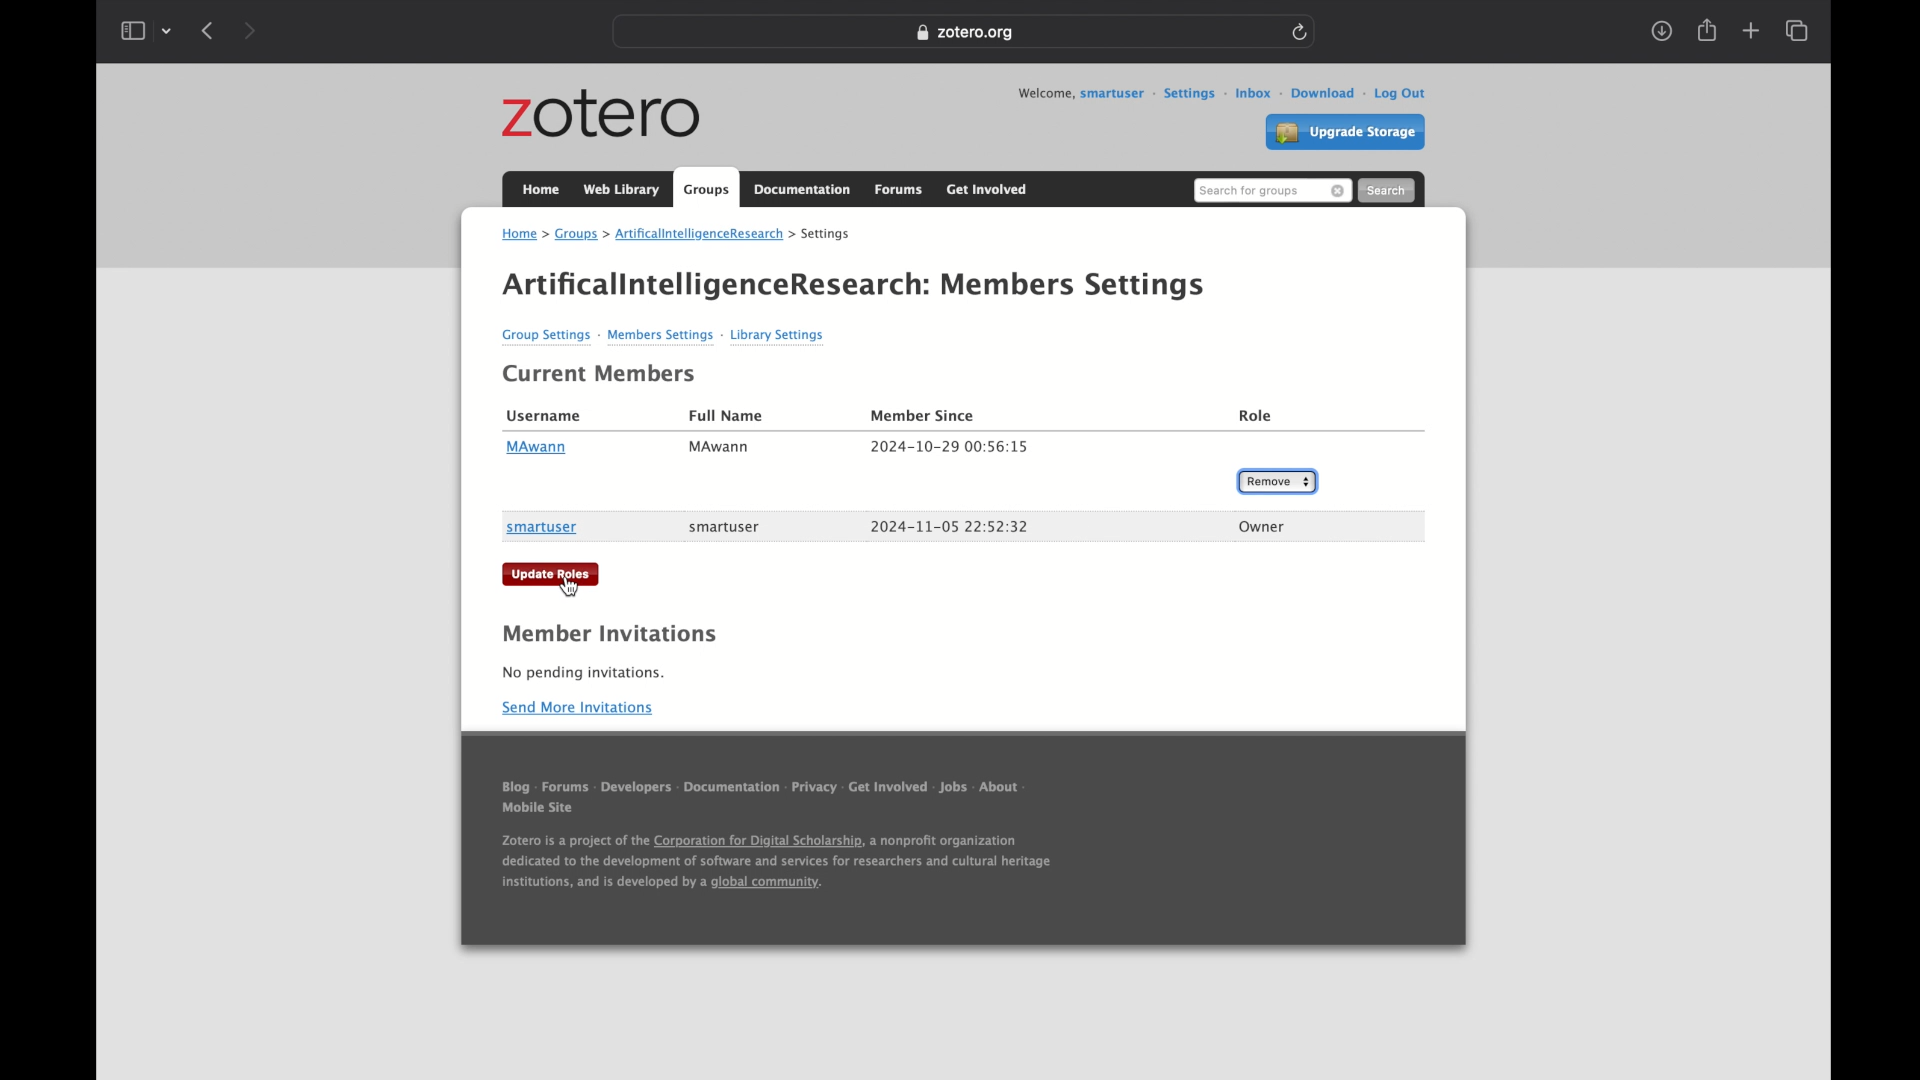 This screenshot has width=1920, height=1080. What do you see at coordinates (249, 32) in the screenshot?
I see `forward` at bounding box center [249, 32].